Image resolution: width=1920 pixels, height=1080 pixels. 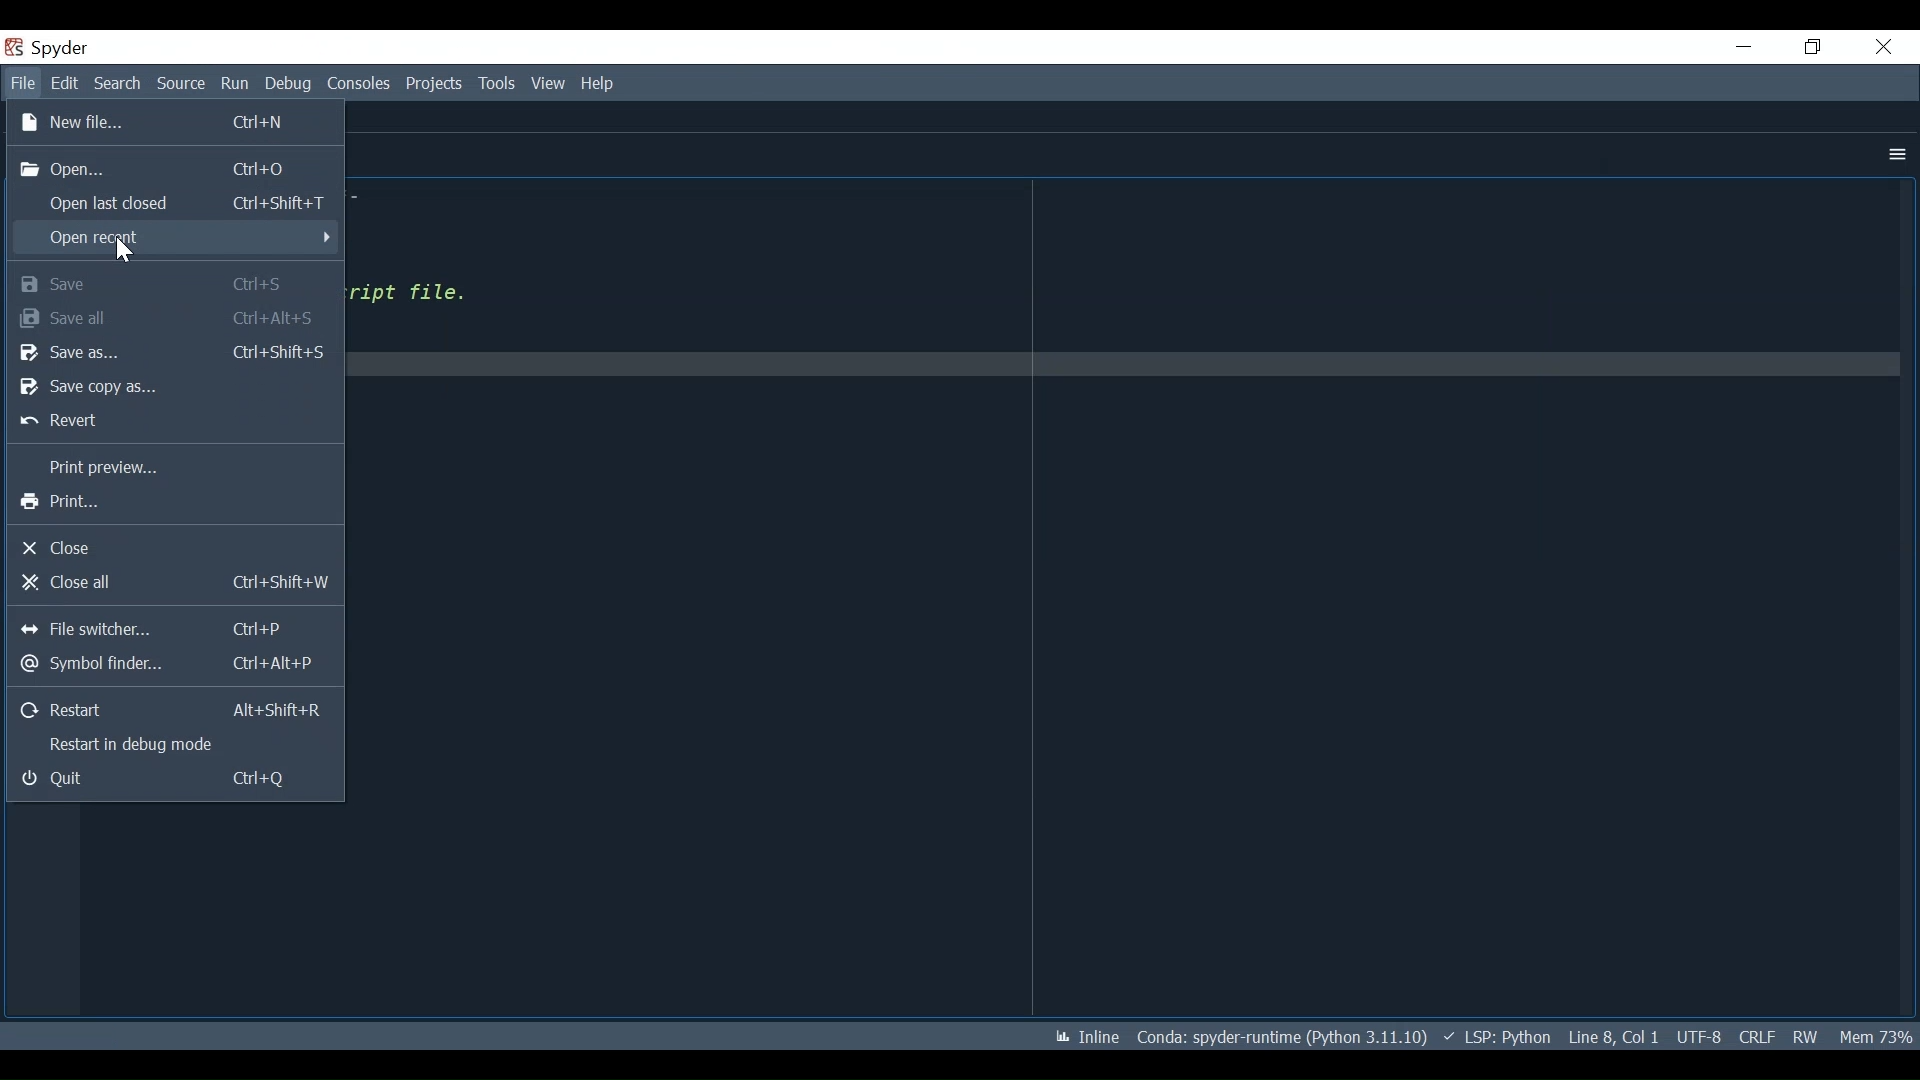 I want to click on Consoles, so click(x=358, y=85).